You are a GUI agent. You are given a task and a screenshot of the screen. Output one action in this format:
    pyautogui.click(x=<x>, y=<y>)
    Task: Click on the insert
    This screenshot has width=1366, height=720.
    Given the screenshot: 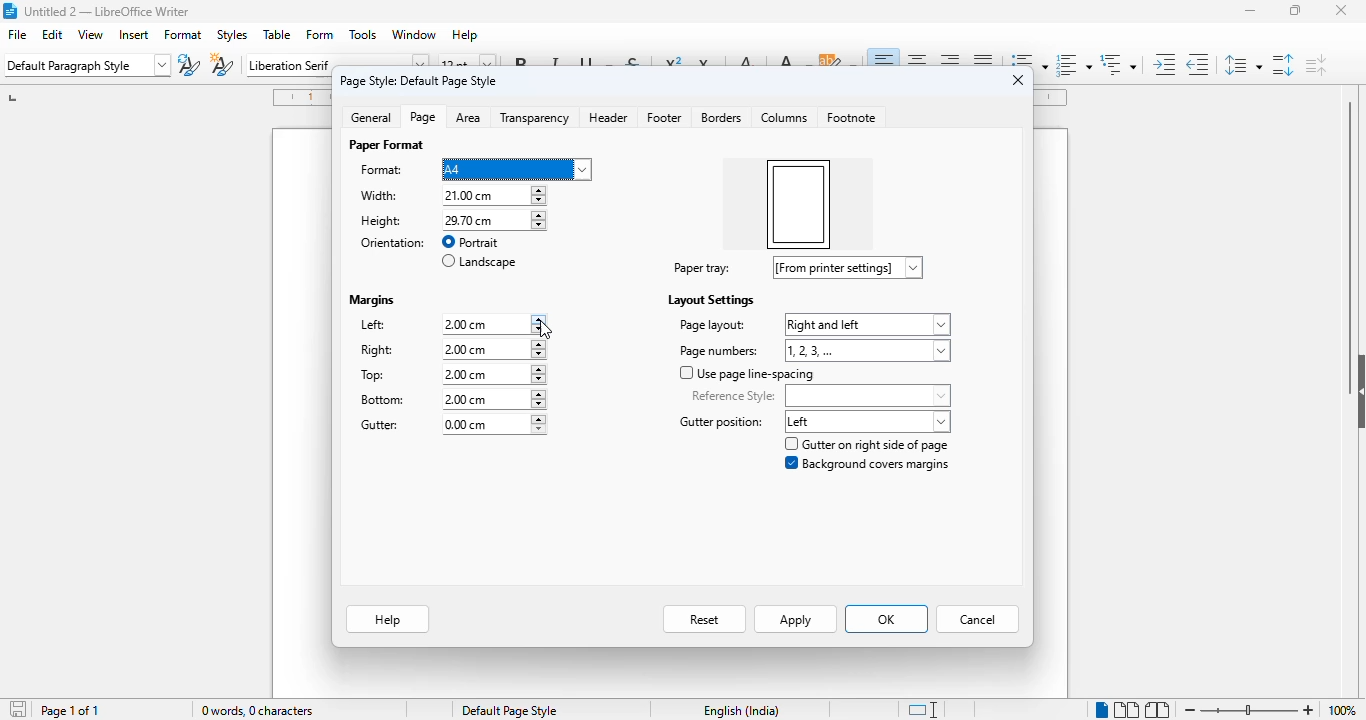 What is the action you would take?
    pyautogui.click(x=134, y=34)
    